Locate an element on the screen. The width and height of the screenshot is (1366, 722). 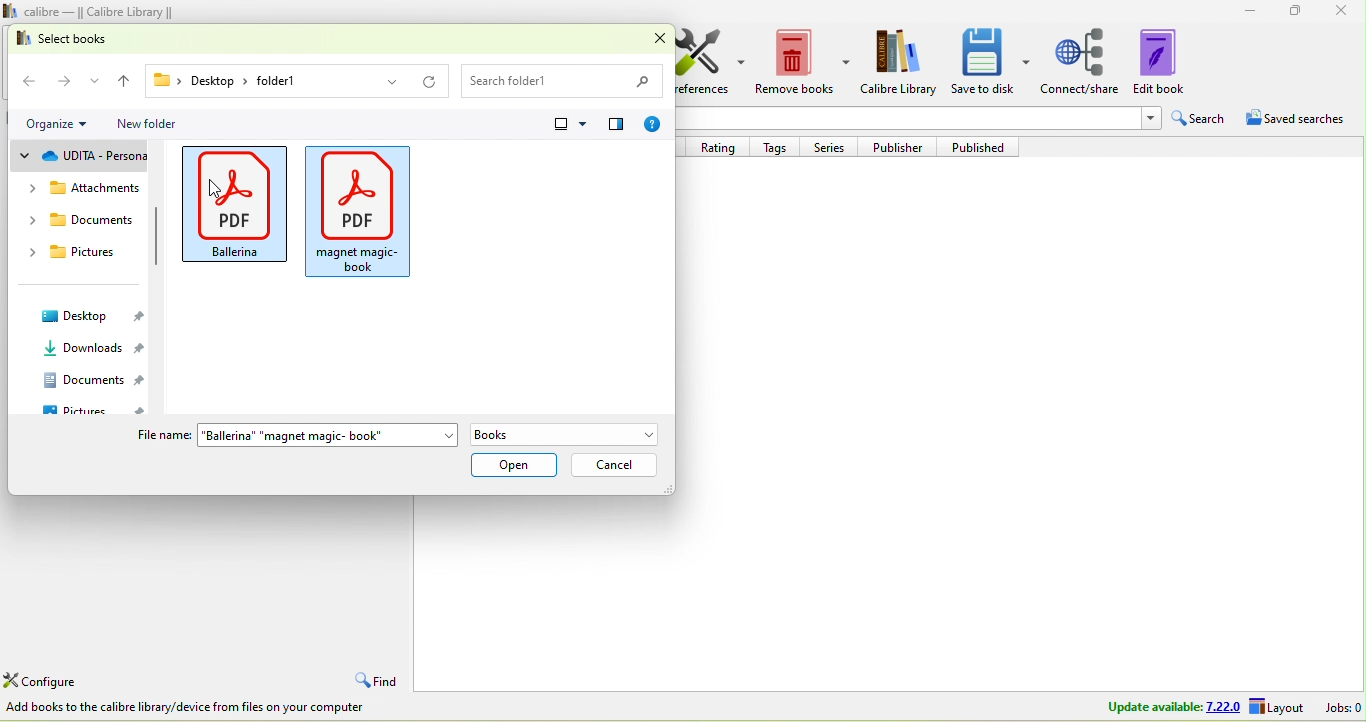
File name is located at coordinates (161, 436).